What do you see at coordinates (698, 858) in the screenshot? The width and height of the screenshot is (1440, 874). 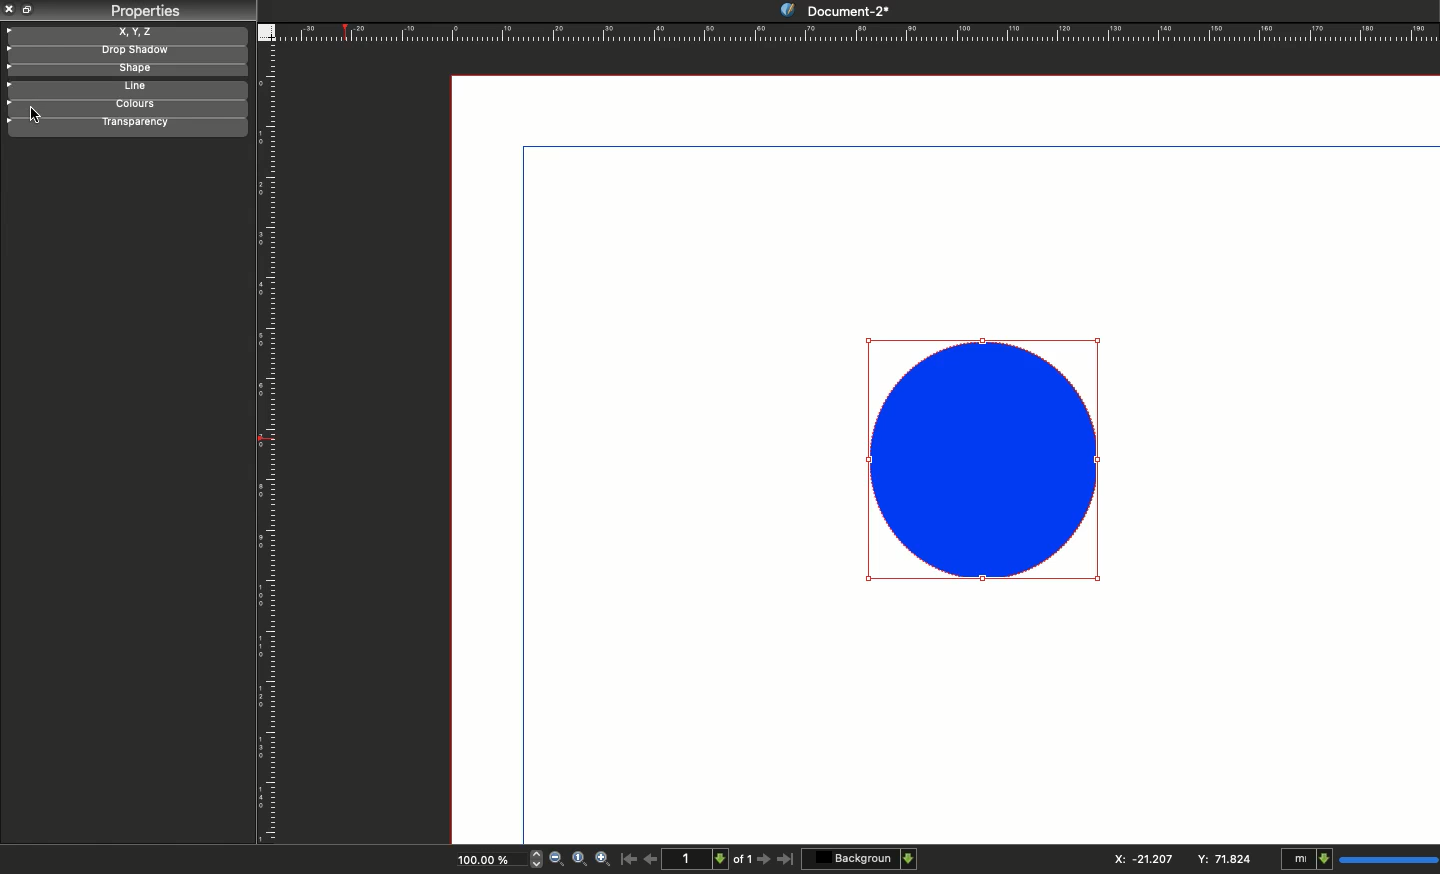 I see `1` at bounding box center [698, 858].